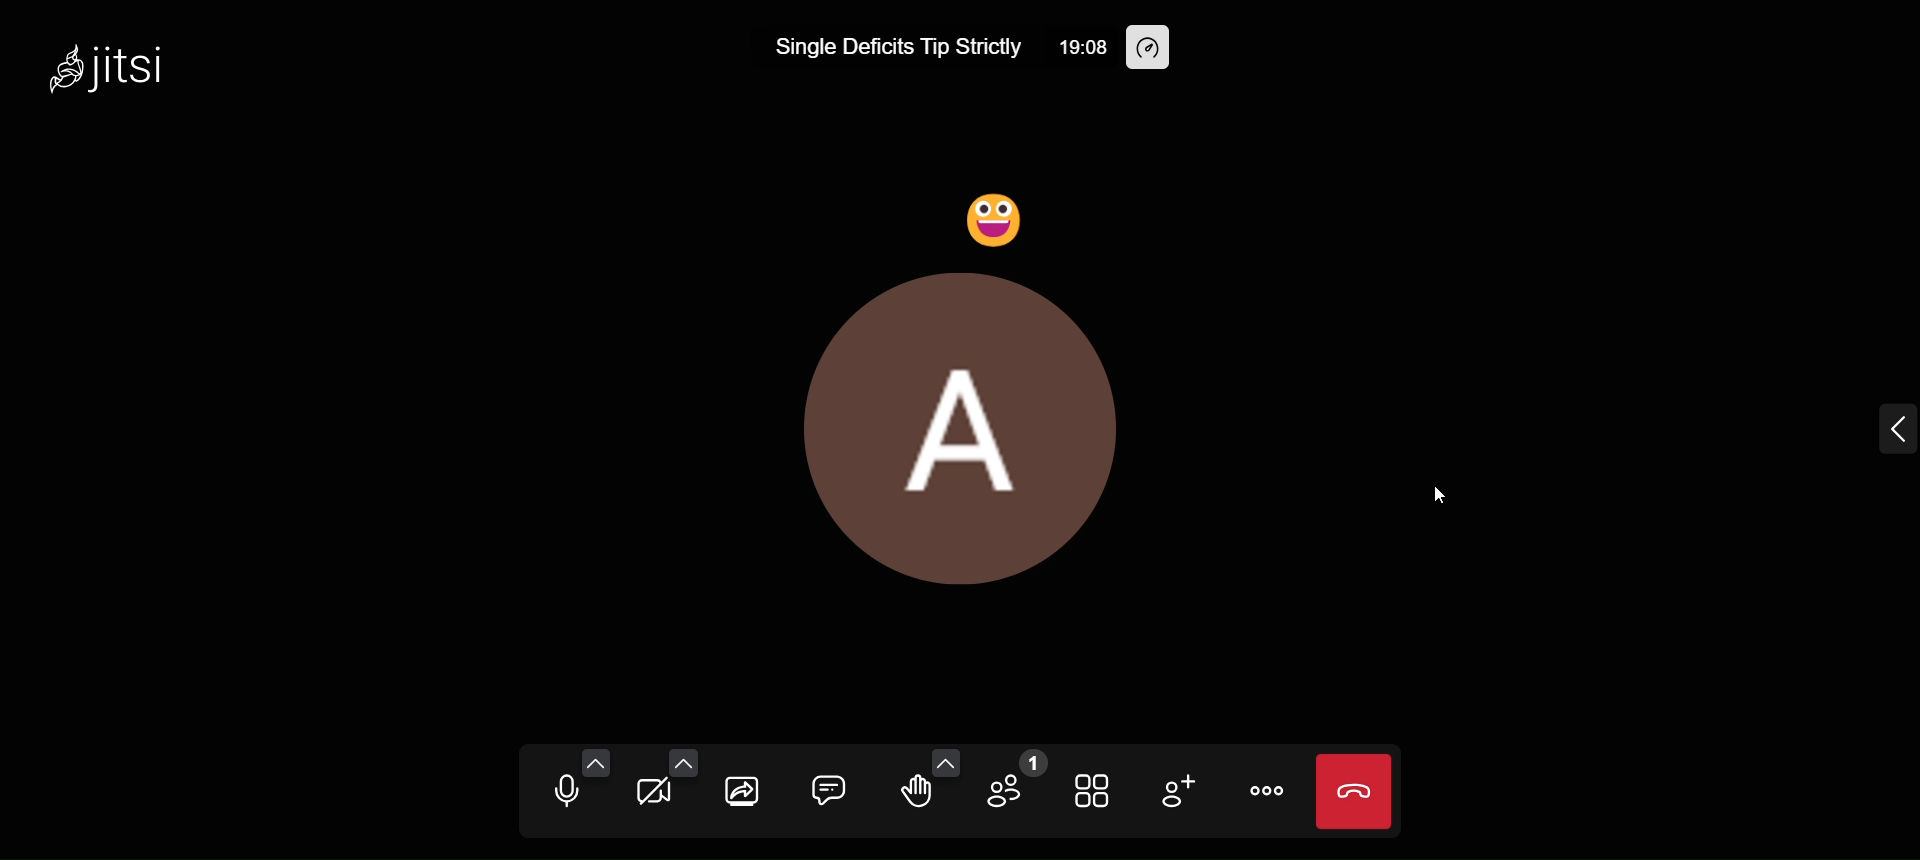 The image size is (1920, 860). I want to click on tile view, so click(1091, 791).